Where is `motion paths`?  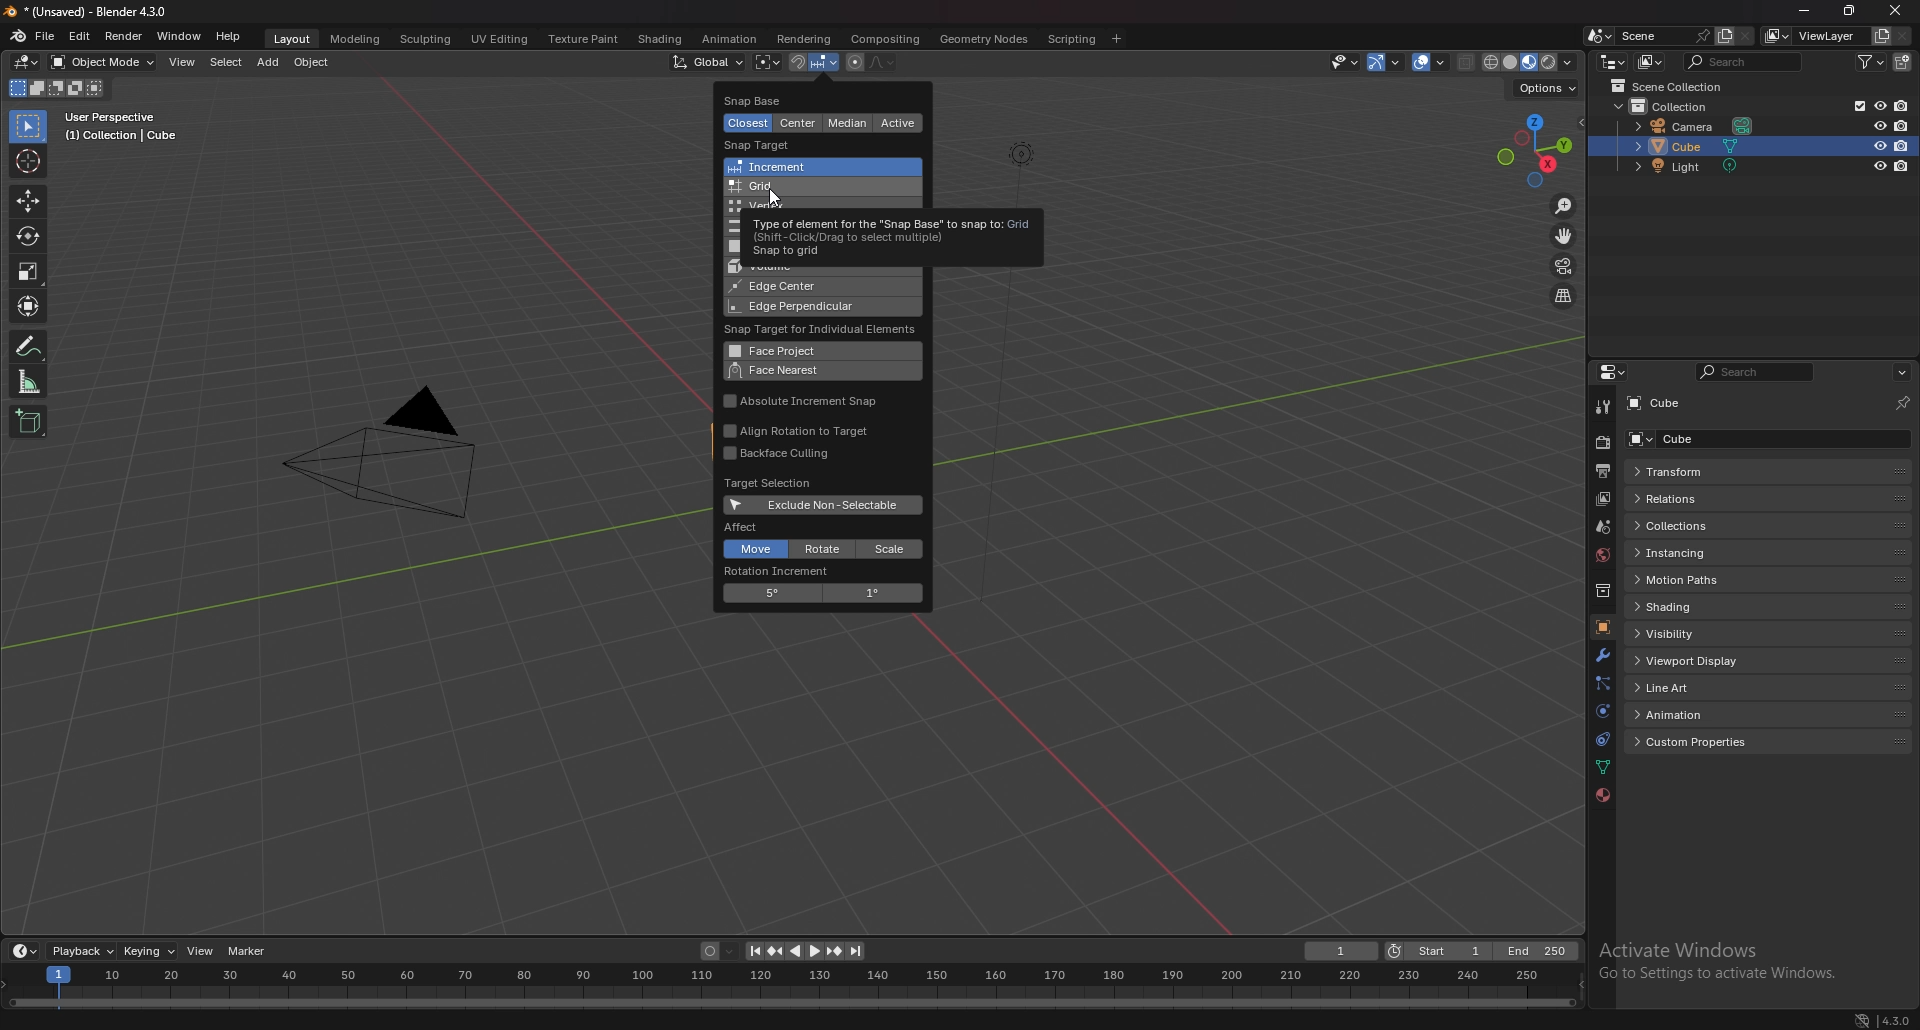
motion paths is located at coordinates (1697, 580).